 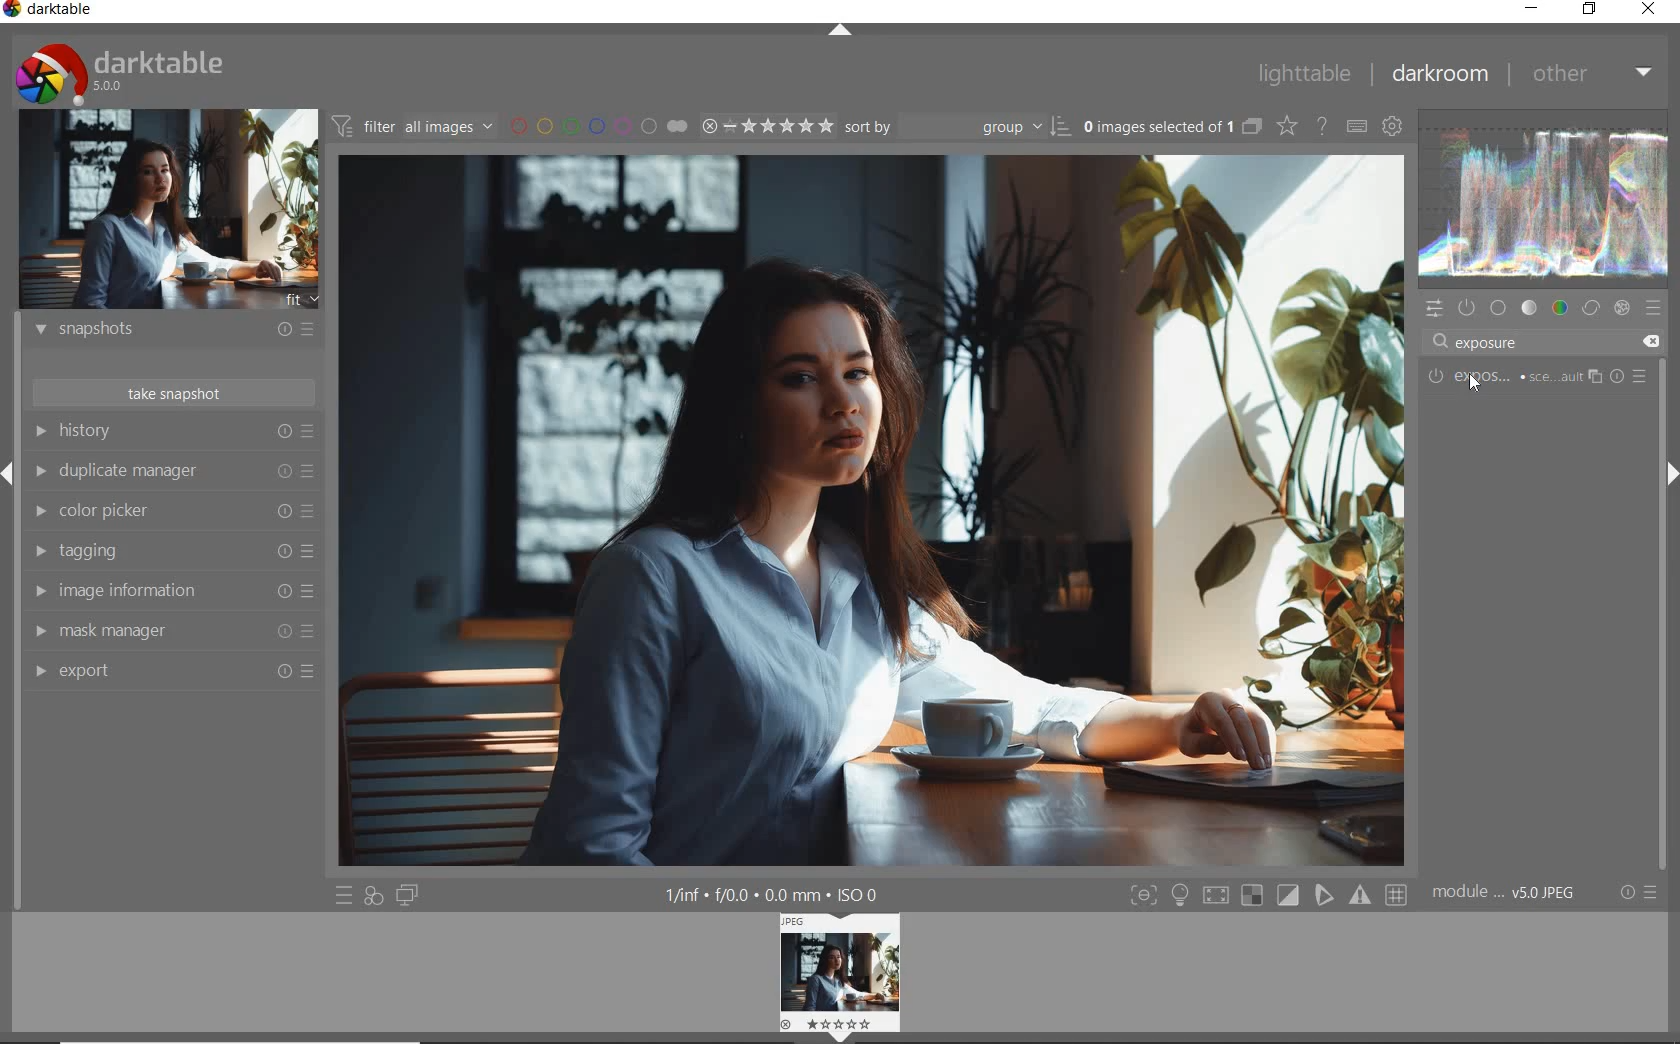 What do you see at coordinates (1668, 616) in the screenshot?
I see `scrollbar` at bounding box center [1668, 616].